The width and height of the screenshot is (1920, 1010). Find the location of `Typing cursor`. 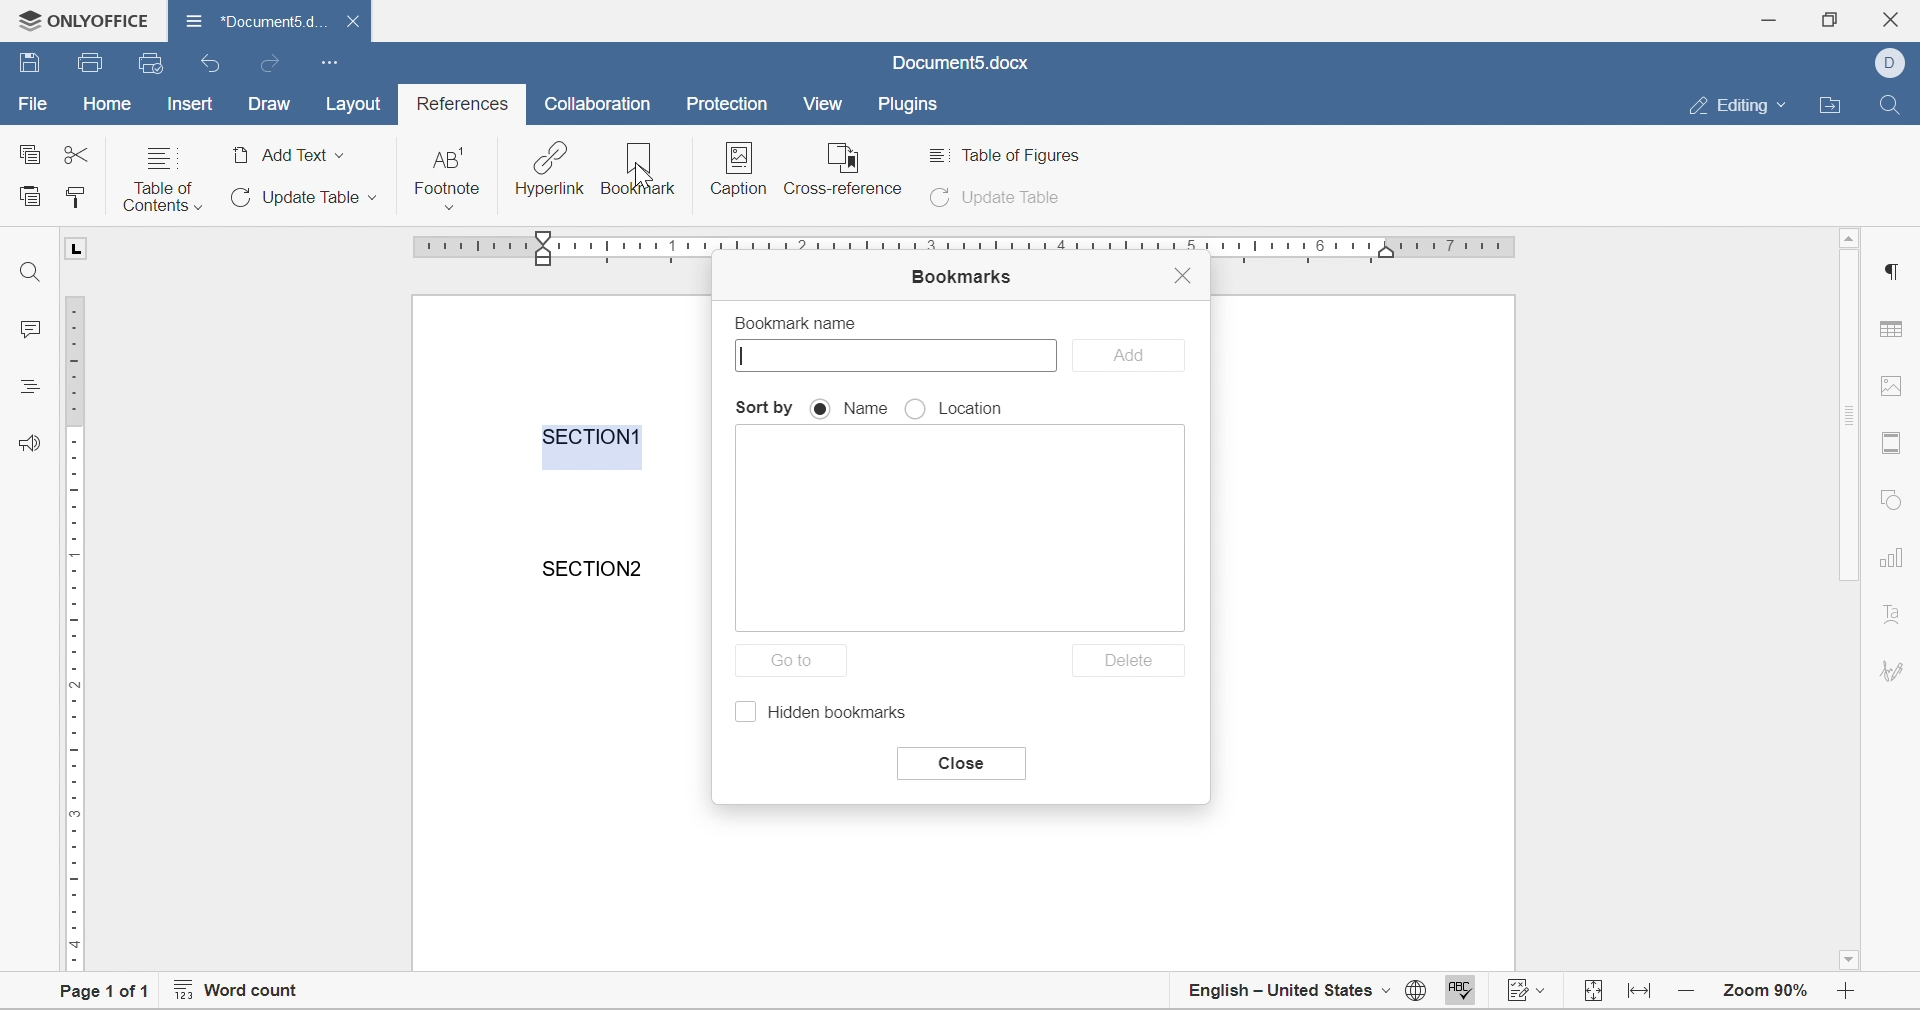

Typing cursor is located at coordinates (743, 354).